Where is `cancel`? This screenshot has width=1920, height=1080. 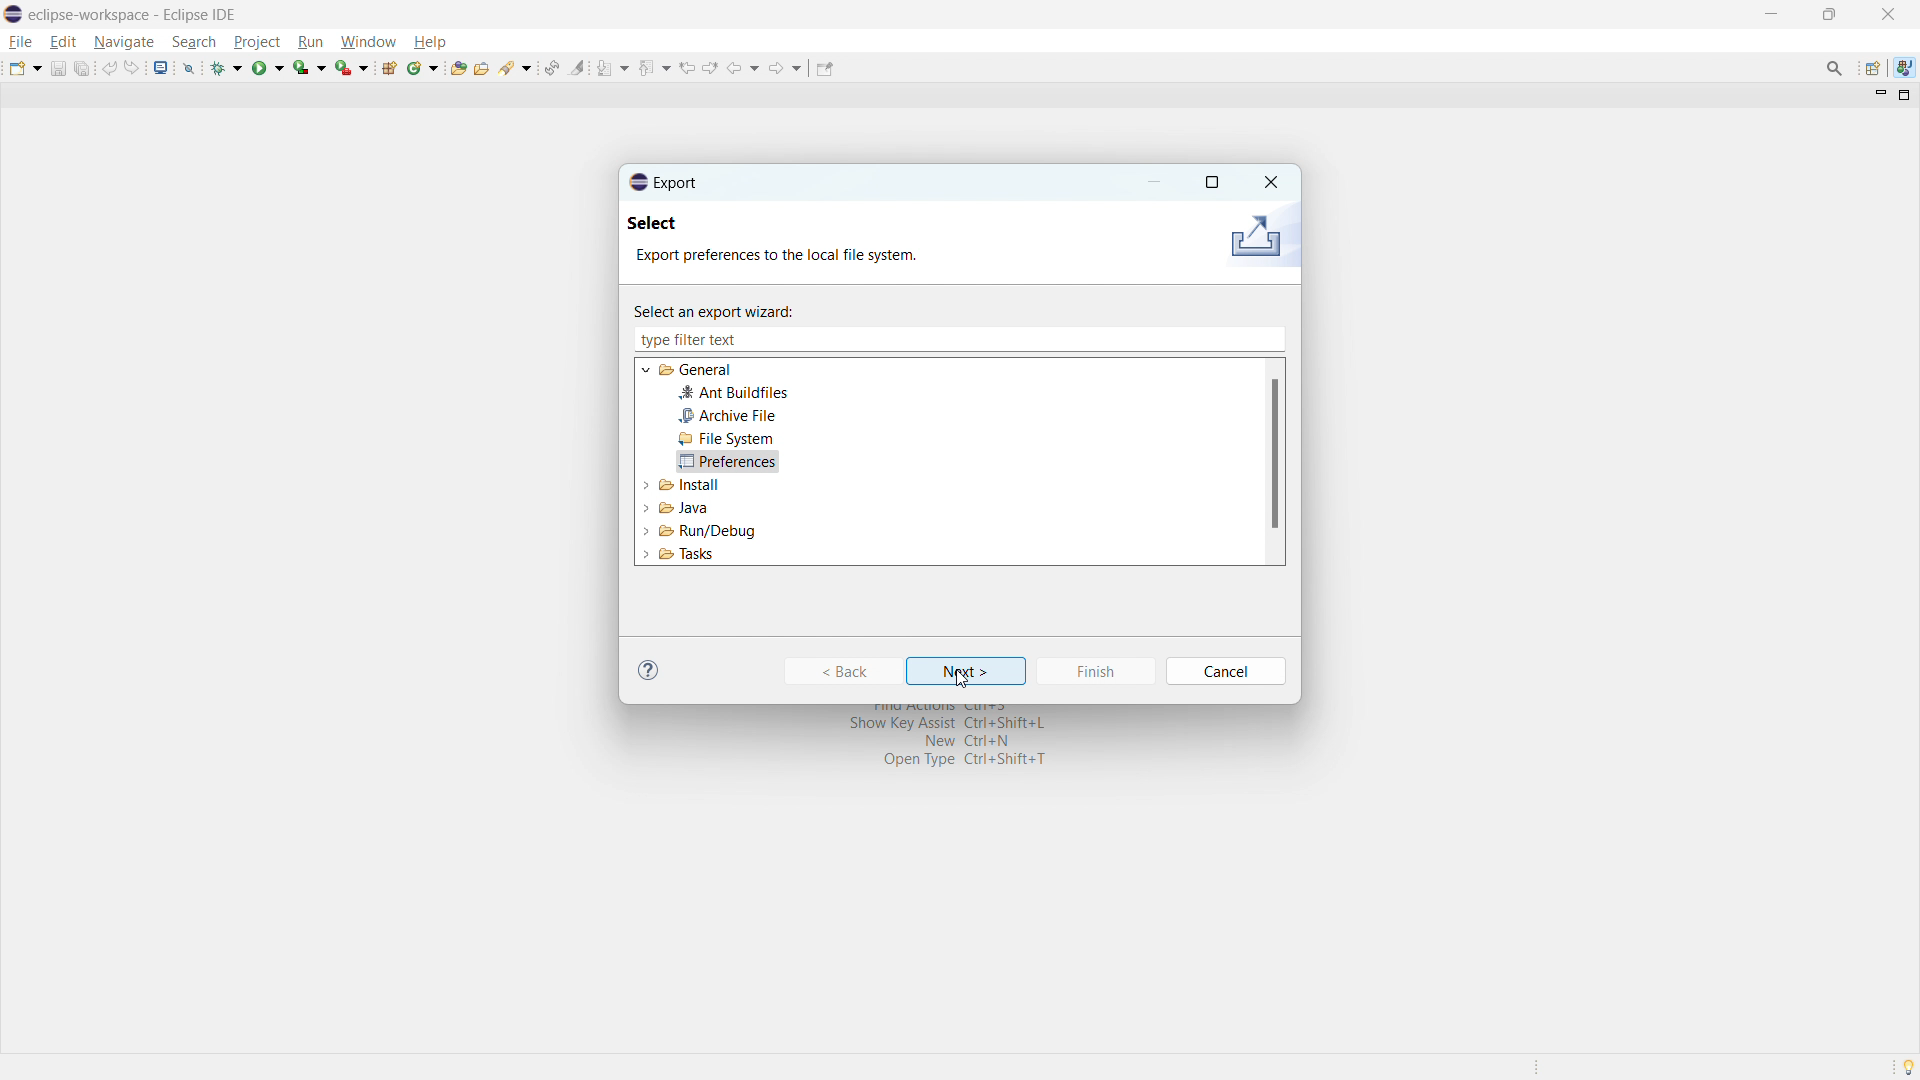 cancel is located at coordinates (1228, 671).